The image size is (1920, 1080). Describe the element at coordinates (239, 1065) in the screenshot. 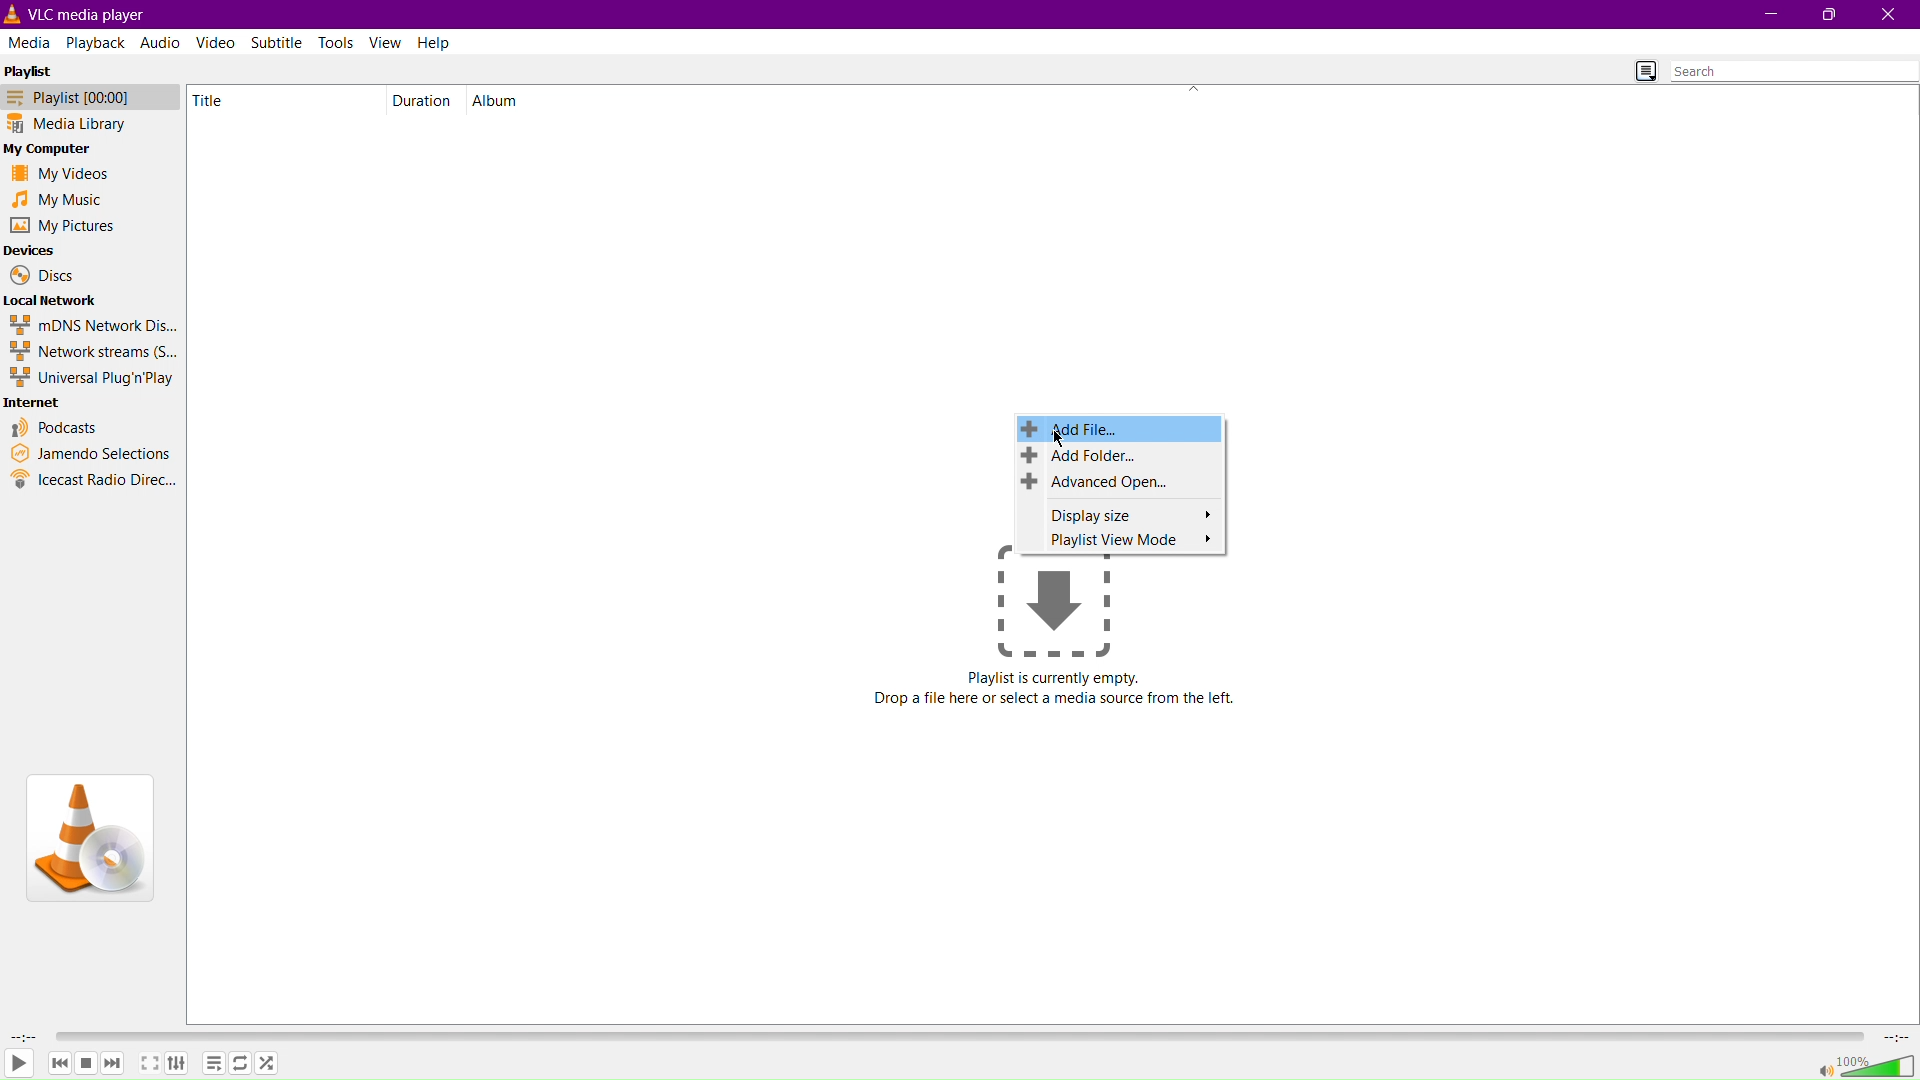

I see `Loop` at that location.